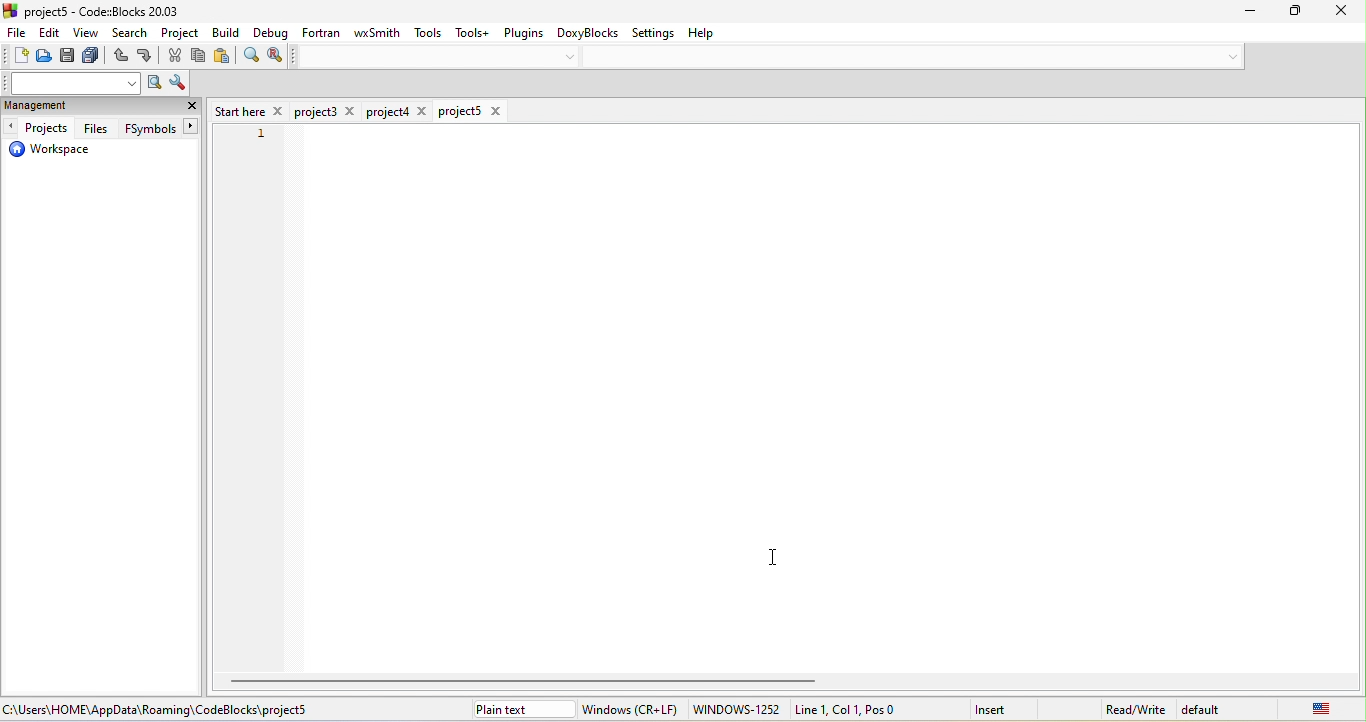 This screenshot has width=1366, height=722. What do you see at coordinates (45, 58) in the screenshot?
I see `open` at bounding box center [45, 58].